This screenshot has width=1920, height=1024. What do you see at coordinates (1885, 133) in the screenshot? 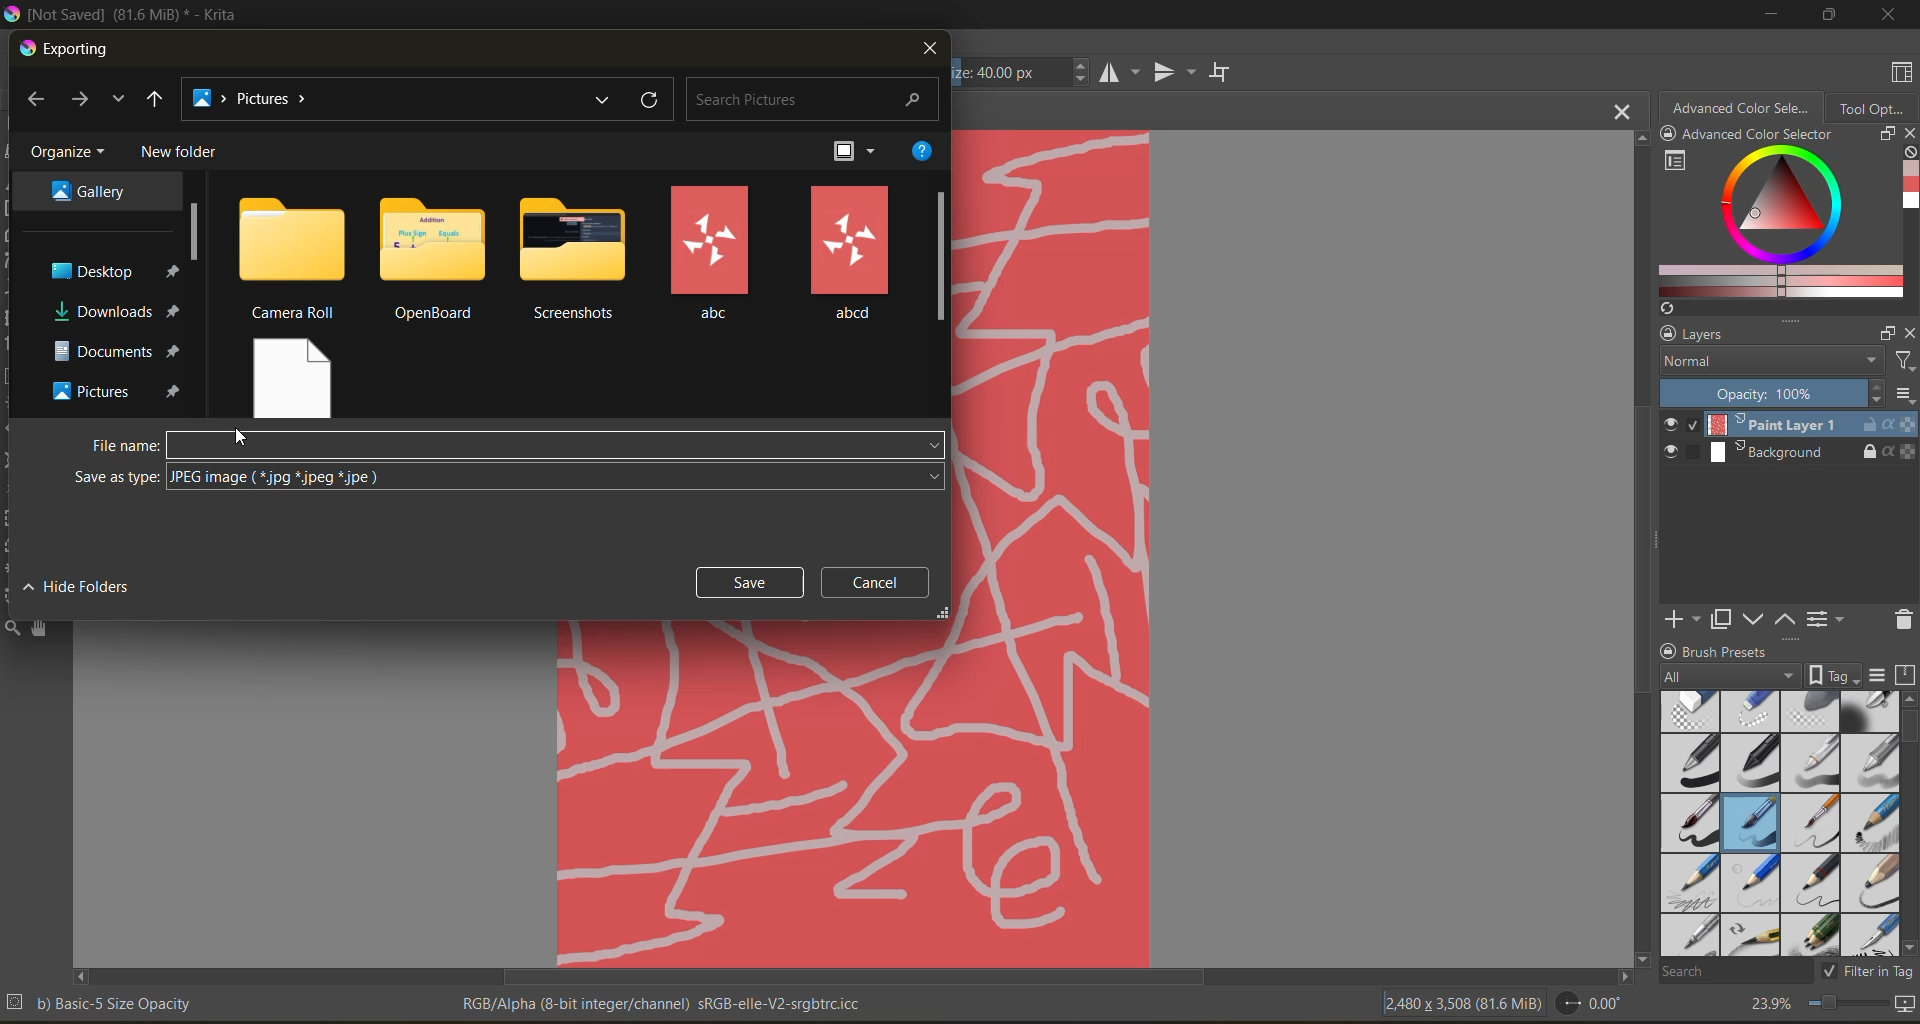
I see `float docker` at bounding box center [1885, 133].